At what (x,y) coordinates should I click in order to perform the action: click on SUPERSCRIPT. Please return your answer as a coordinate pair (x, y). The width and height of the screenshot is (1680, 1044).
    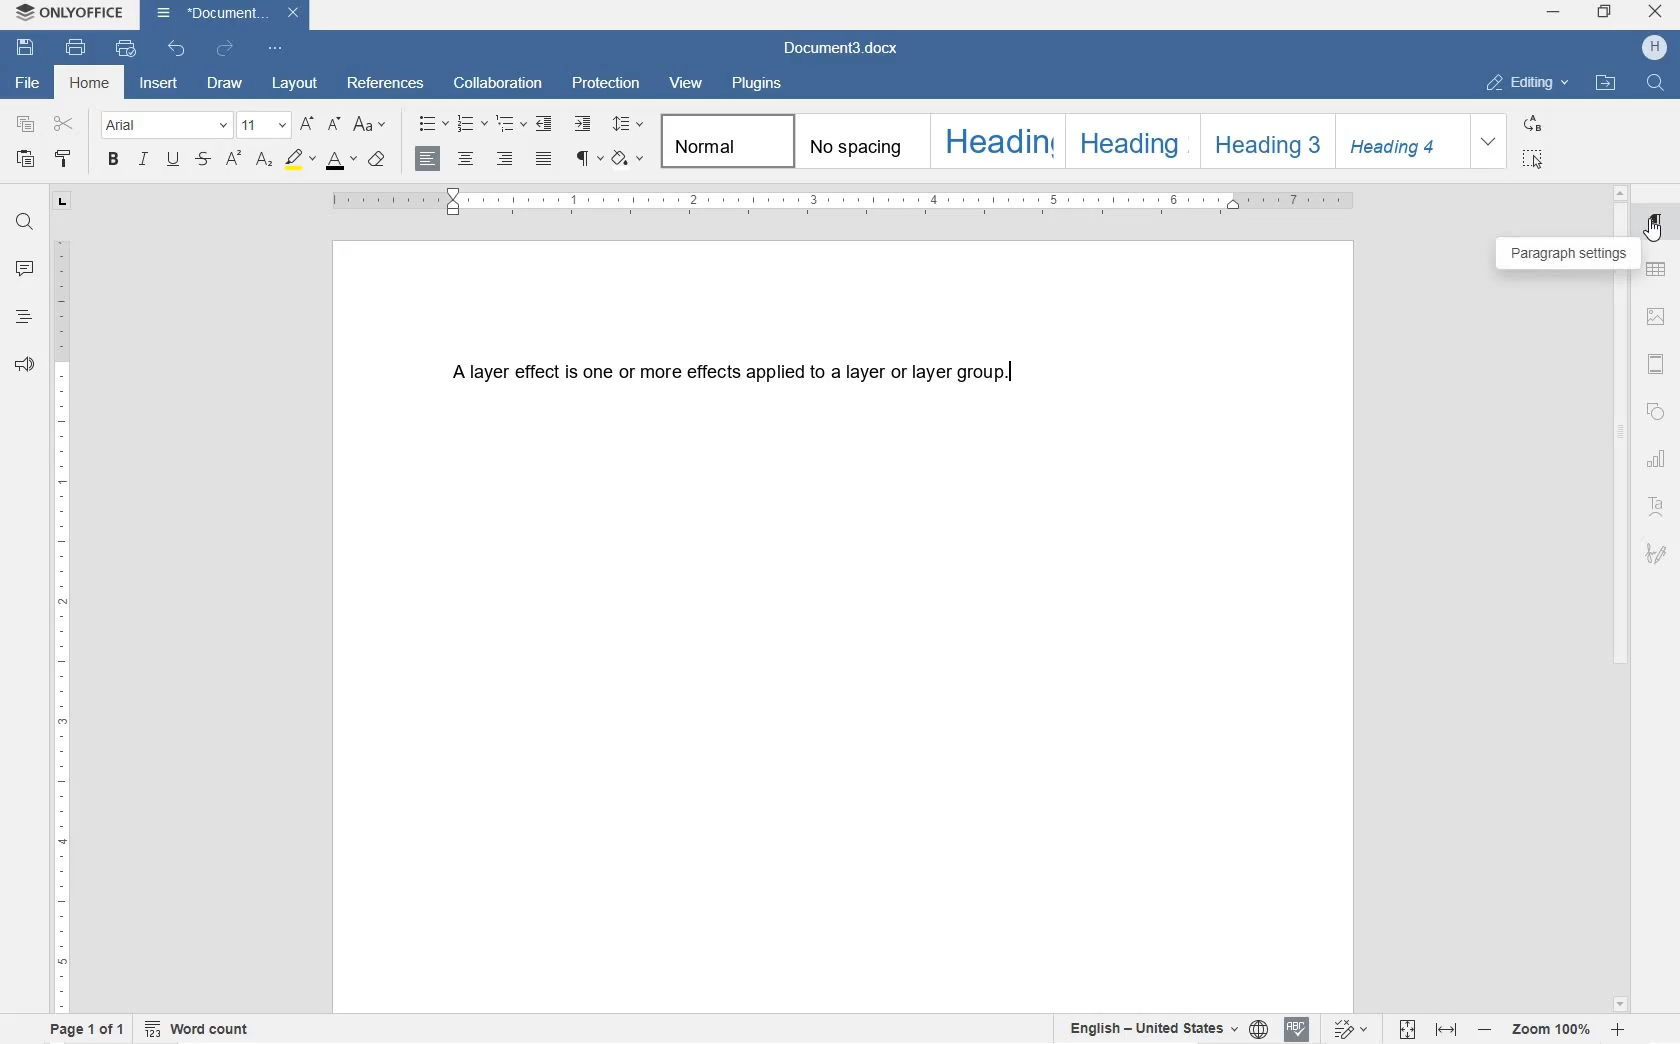
    Looking at the image, I should click on (232, 159).